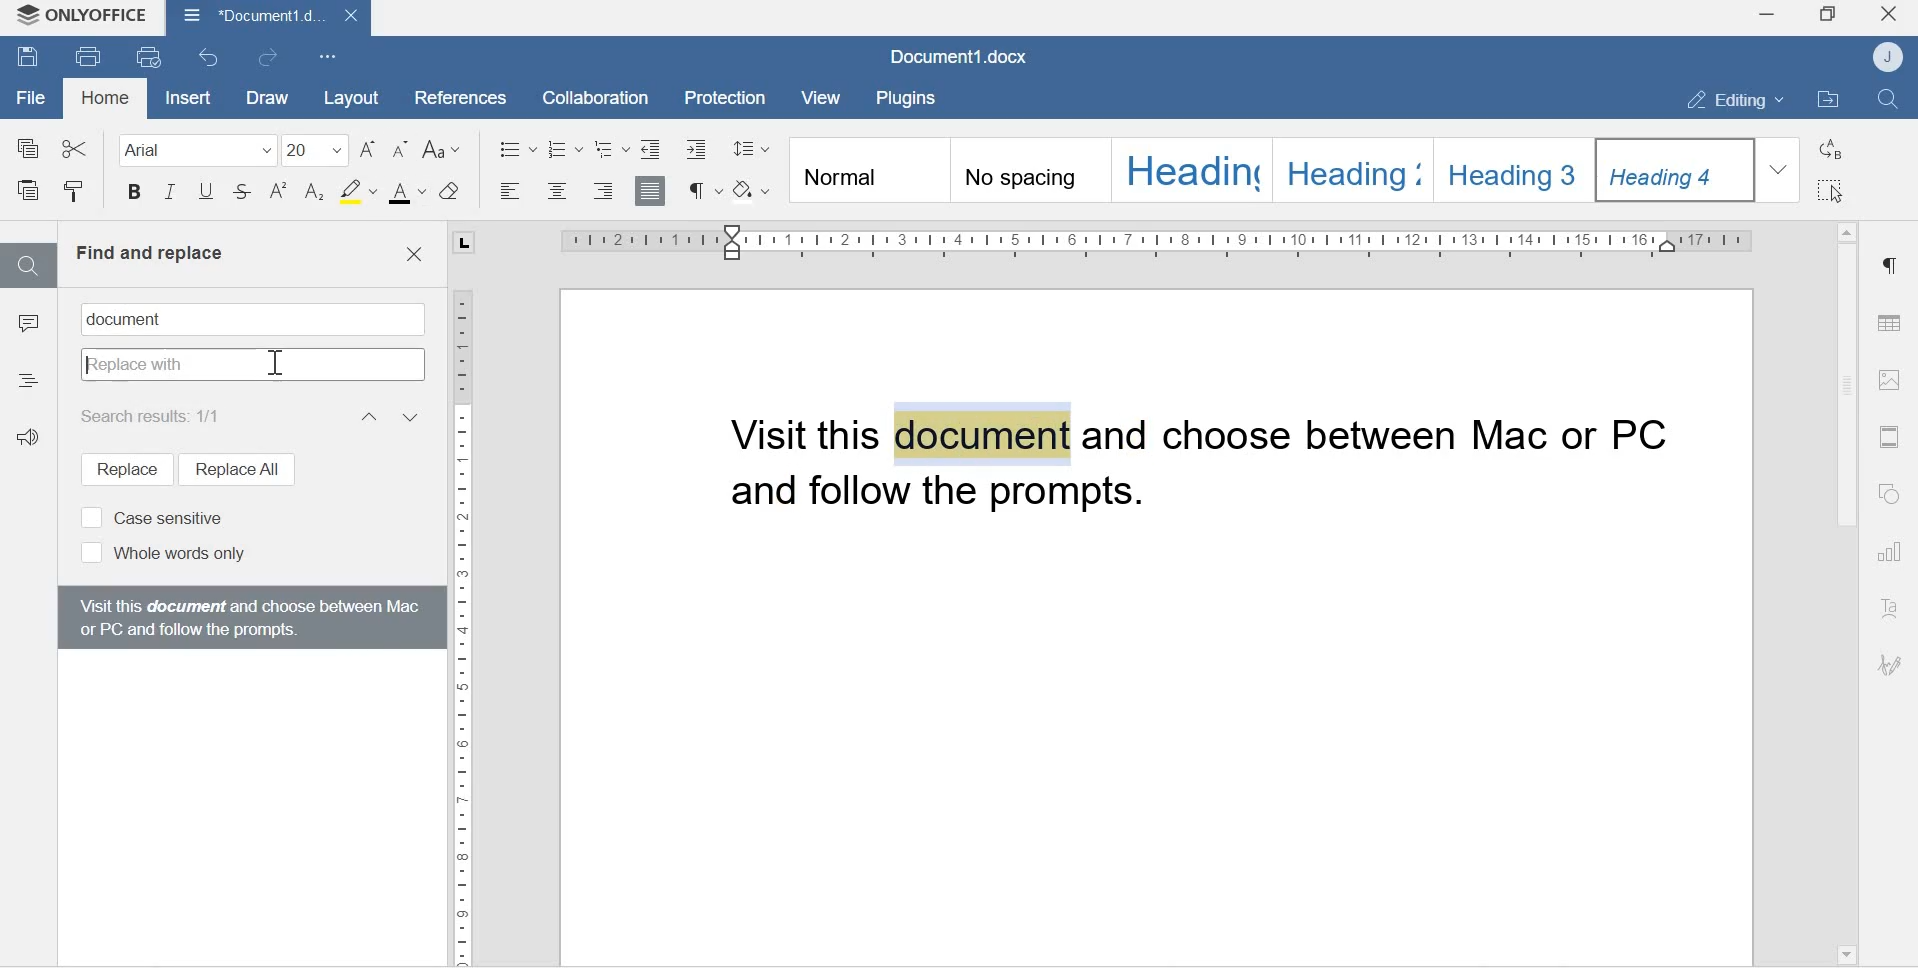  I want to click on Decrease Indent, so click(701, 148).